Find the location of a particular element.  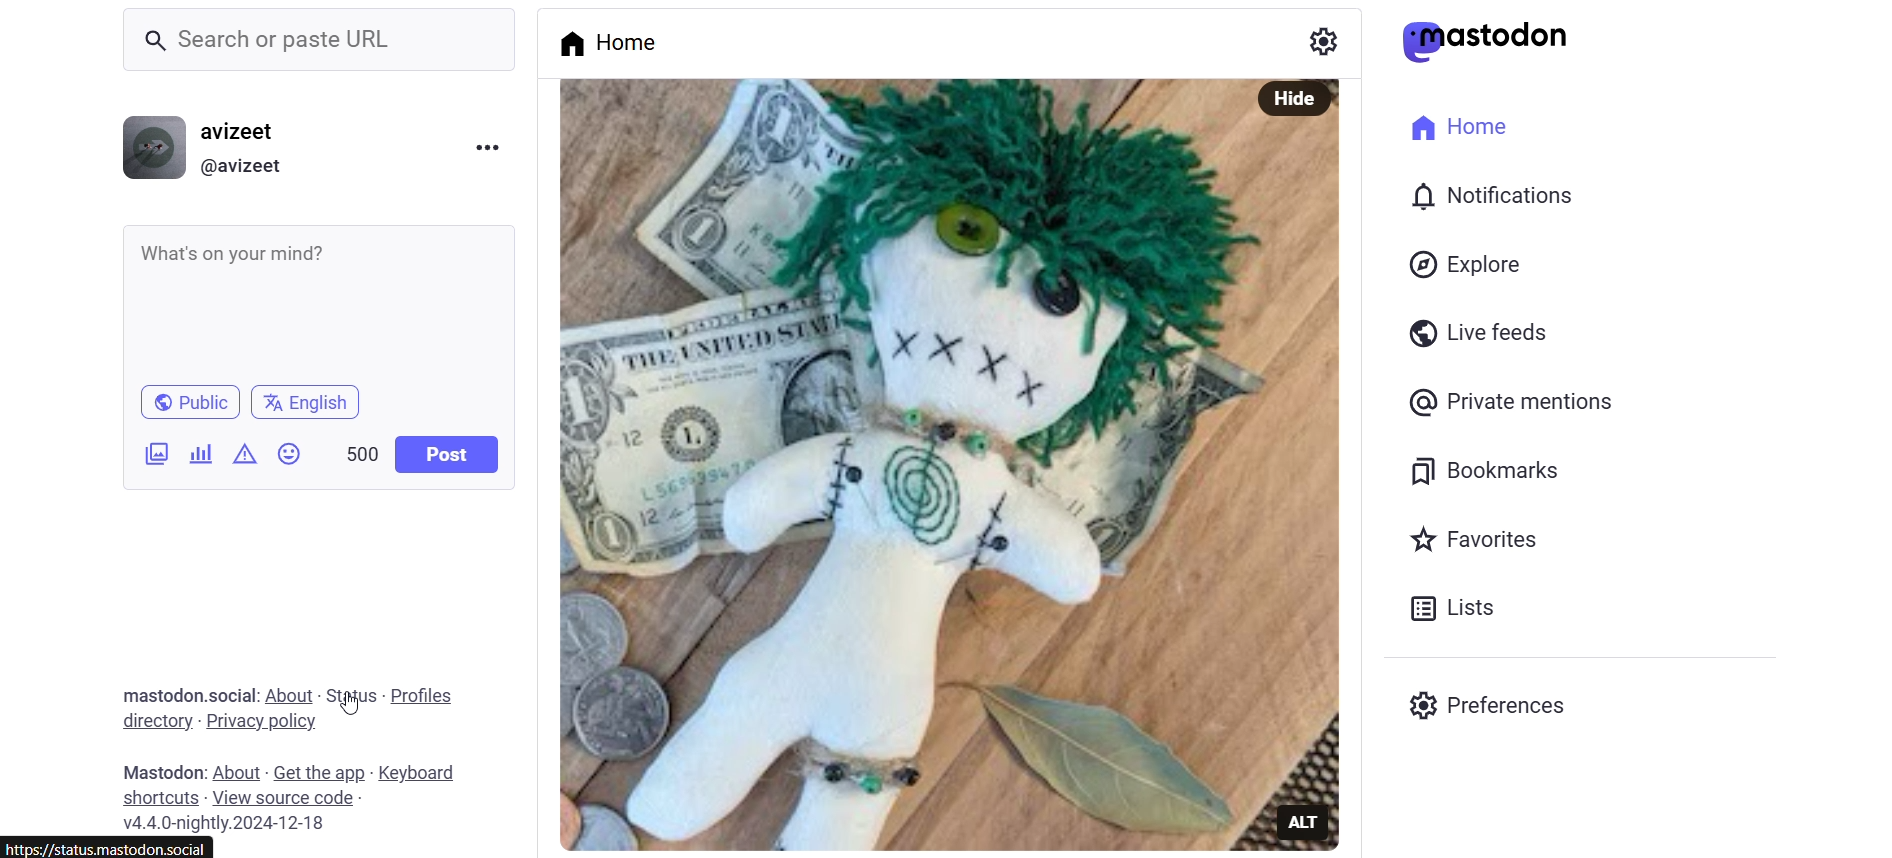

setting is located at coordinates (1321, 41).